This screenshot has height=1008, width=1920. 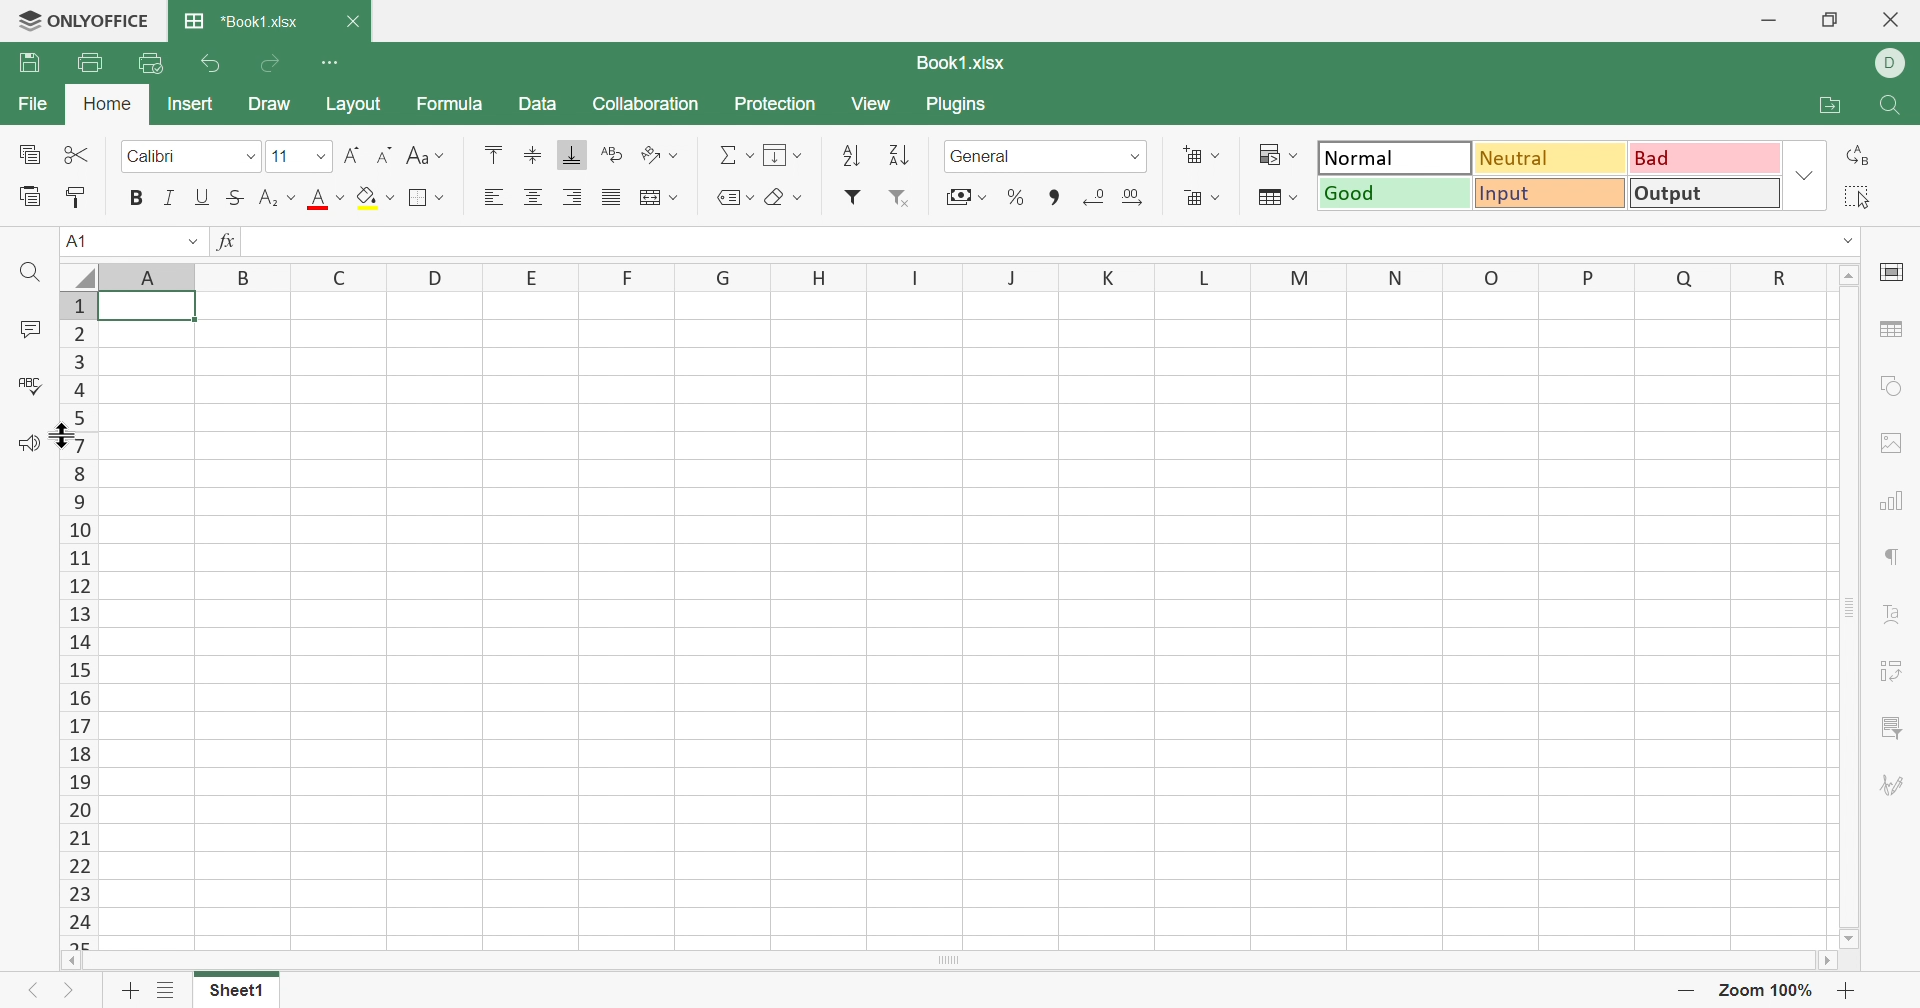 What do you see at coordinates (425, 197) in the screenshot?
I see `Borders` at bounding box center [425, 197].